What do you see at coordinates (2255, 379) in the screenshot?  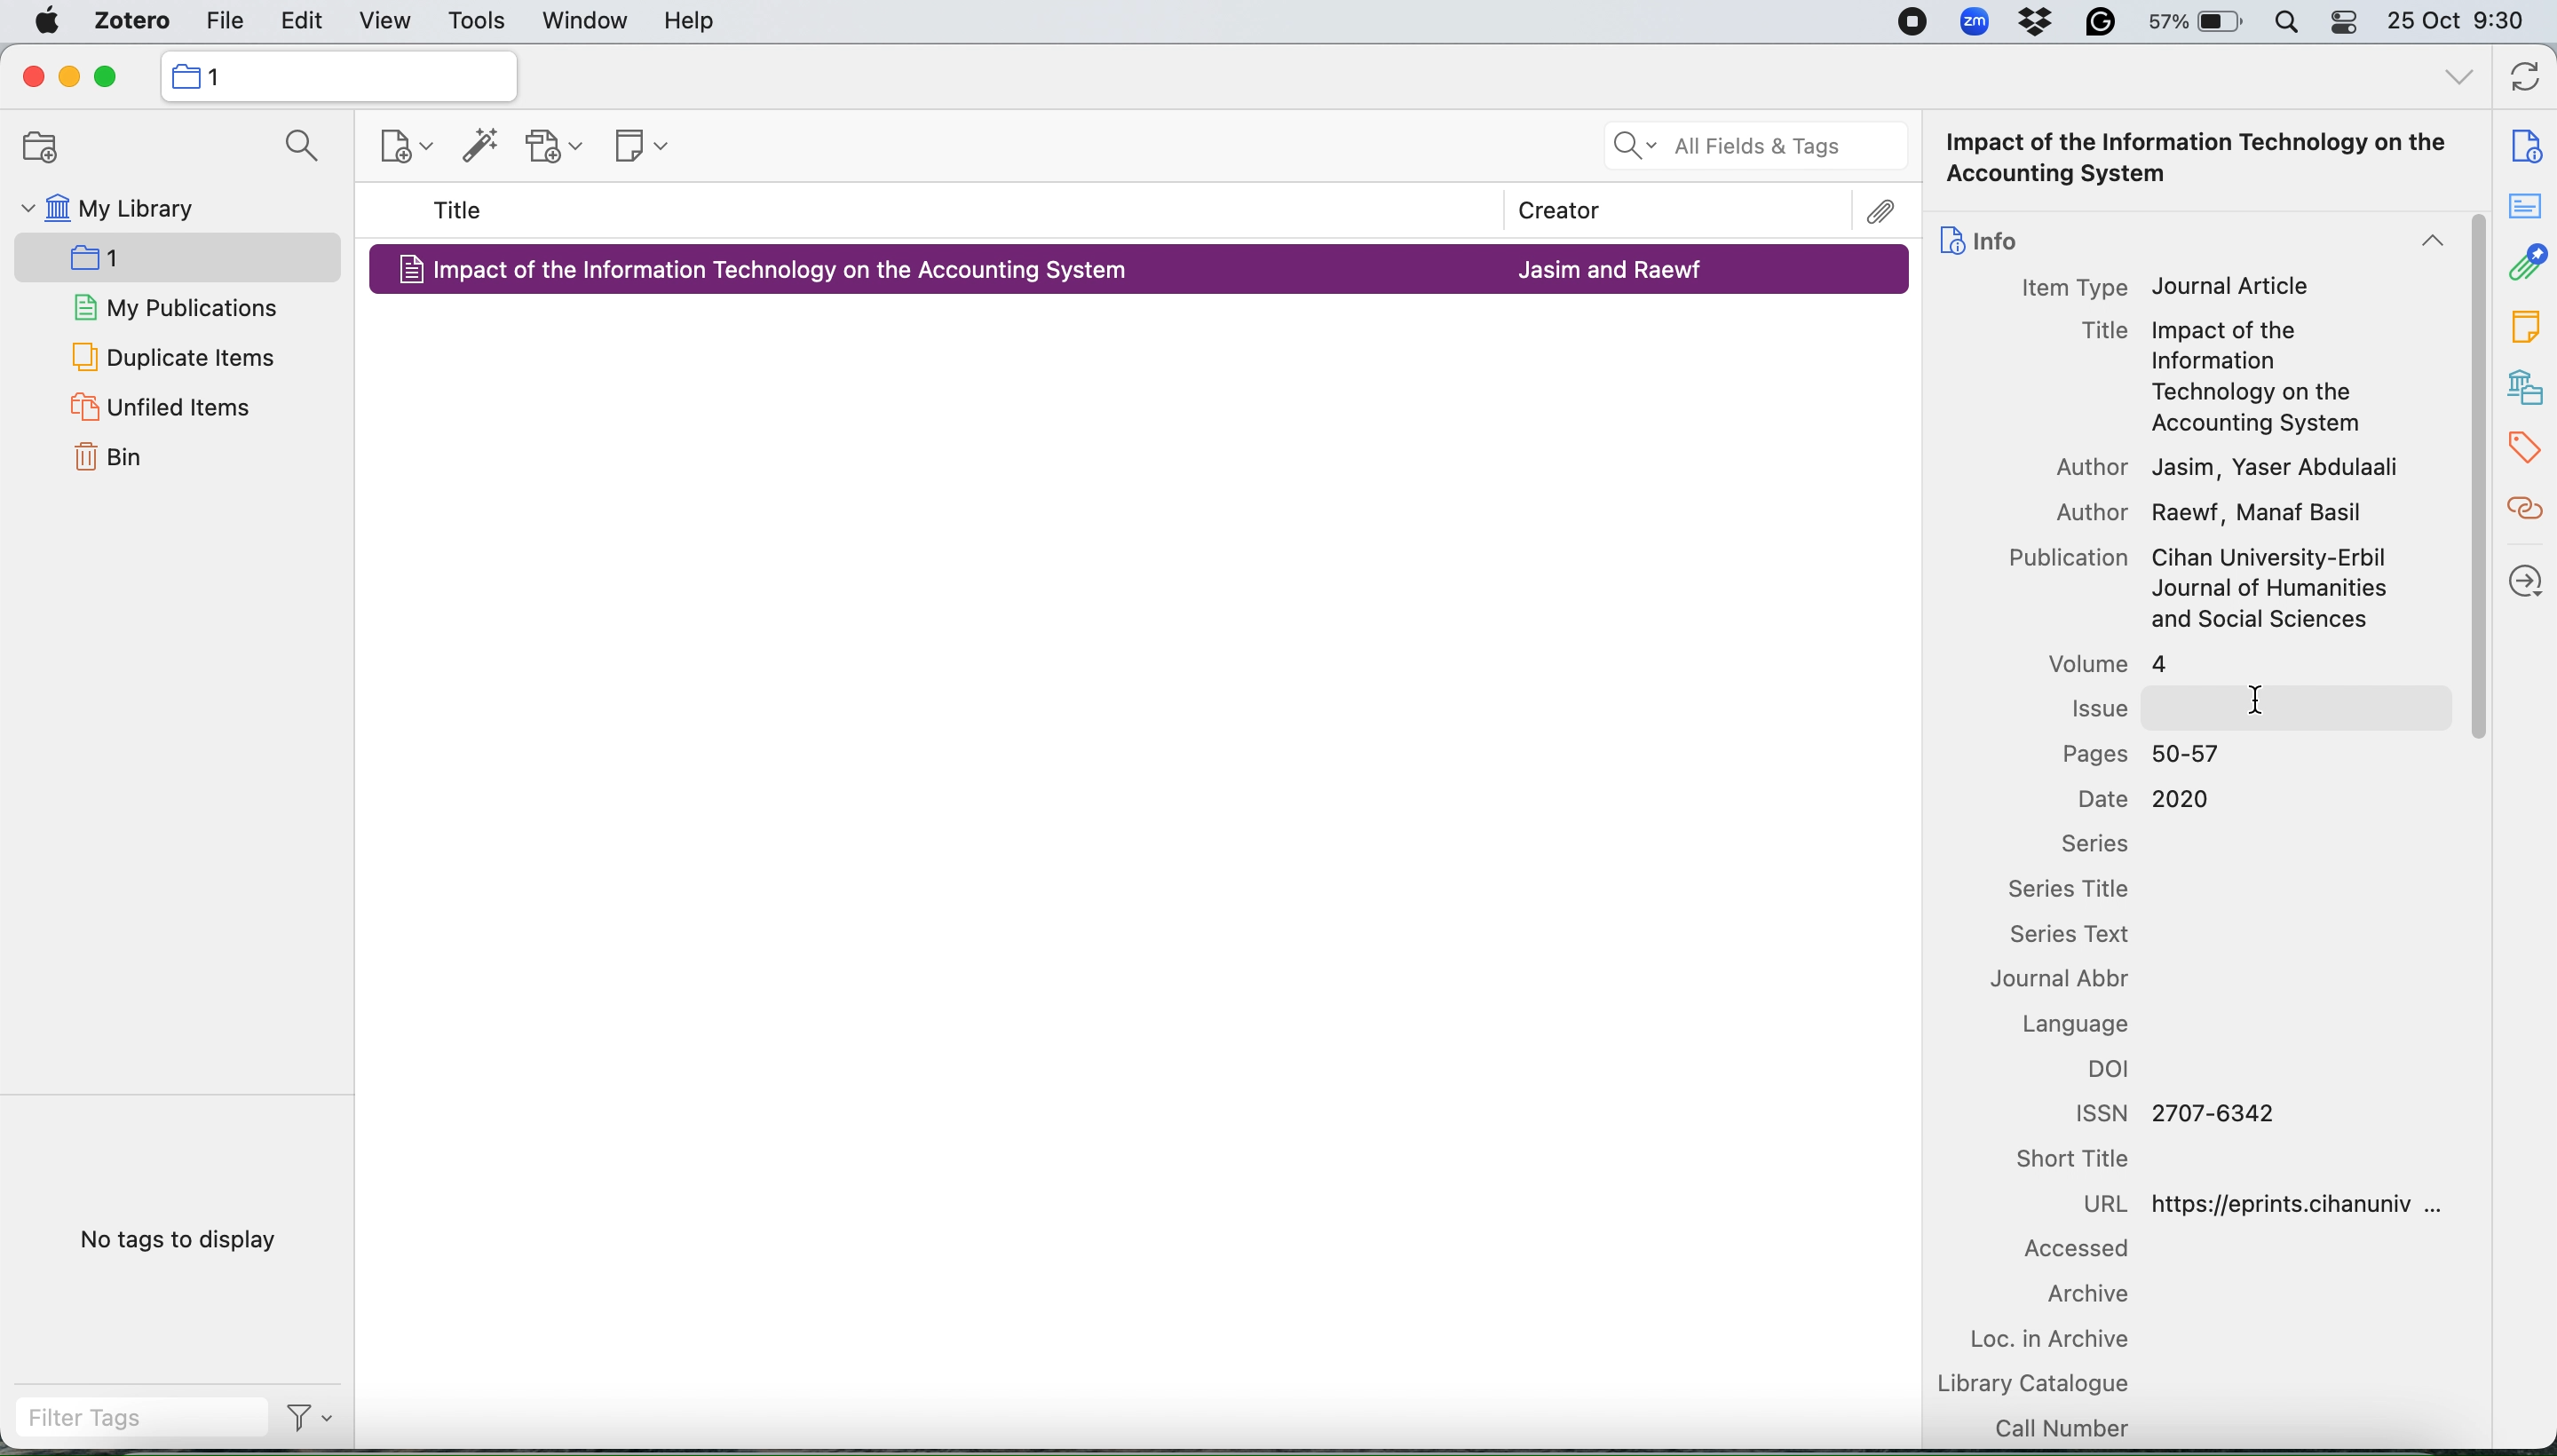 I see `Impact of the Information Technology on the Accounting System` at bounding box center [2255, 379].